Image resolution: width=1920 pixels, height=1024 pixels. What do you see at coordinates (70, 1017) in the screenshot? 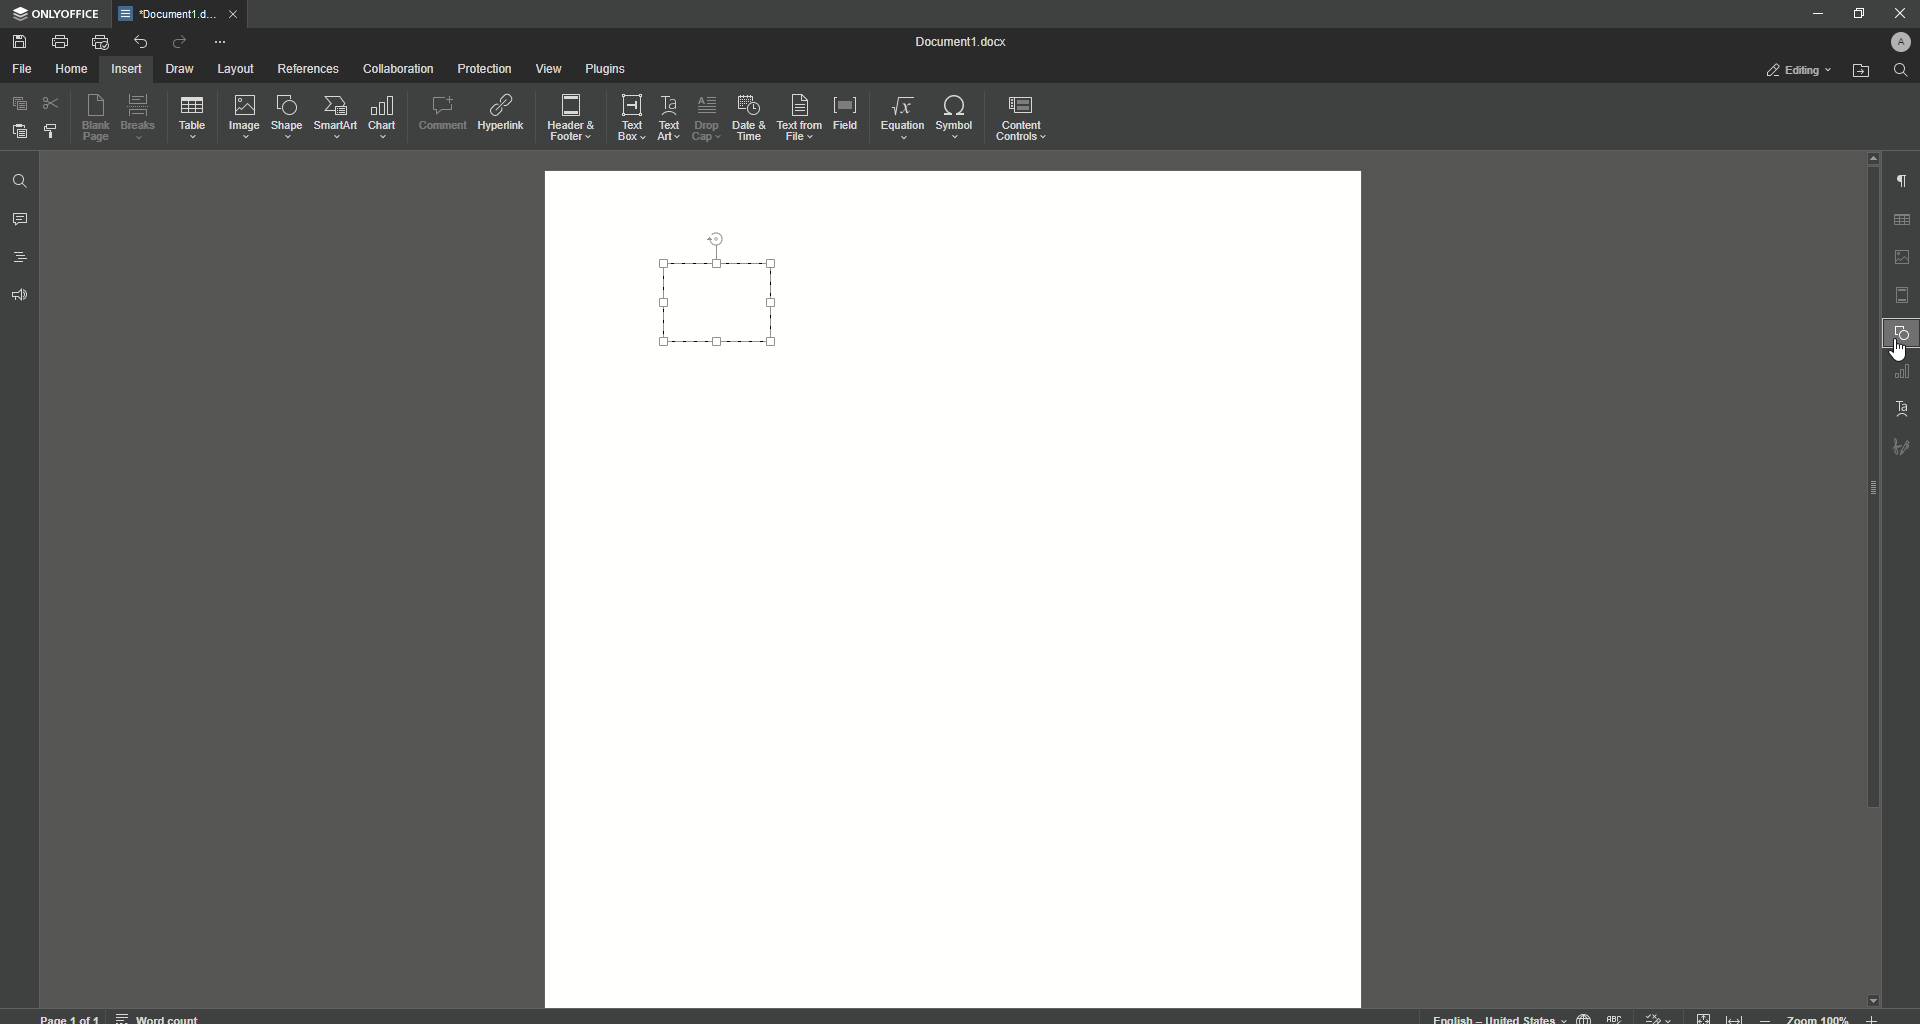
I see `page 1 of 1` at bounding box center [70, 1017].